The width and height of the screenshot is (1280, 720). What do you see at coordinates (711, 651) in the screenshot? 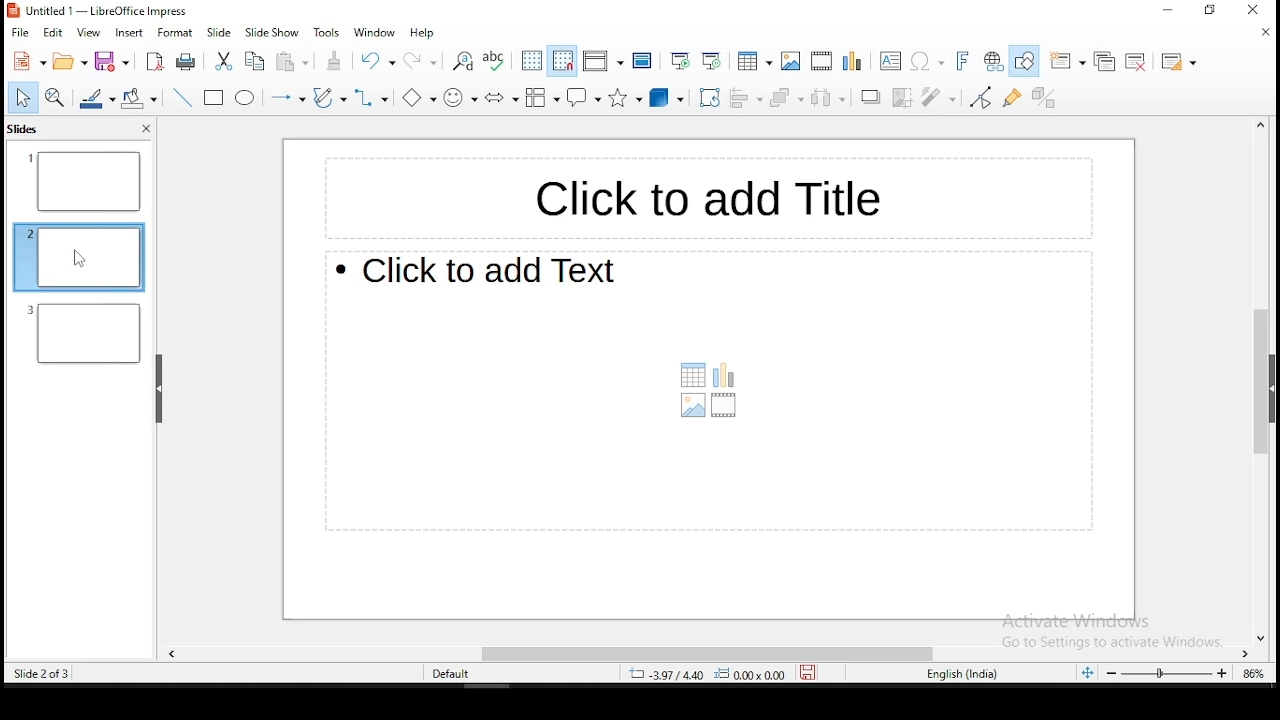
I see `scroll bar` at bounding box center [711, 651].